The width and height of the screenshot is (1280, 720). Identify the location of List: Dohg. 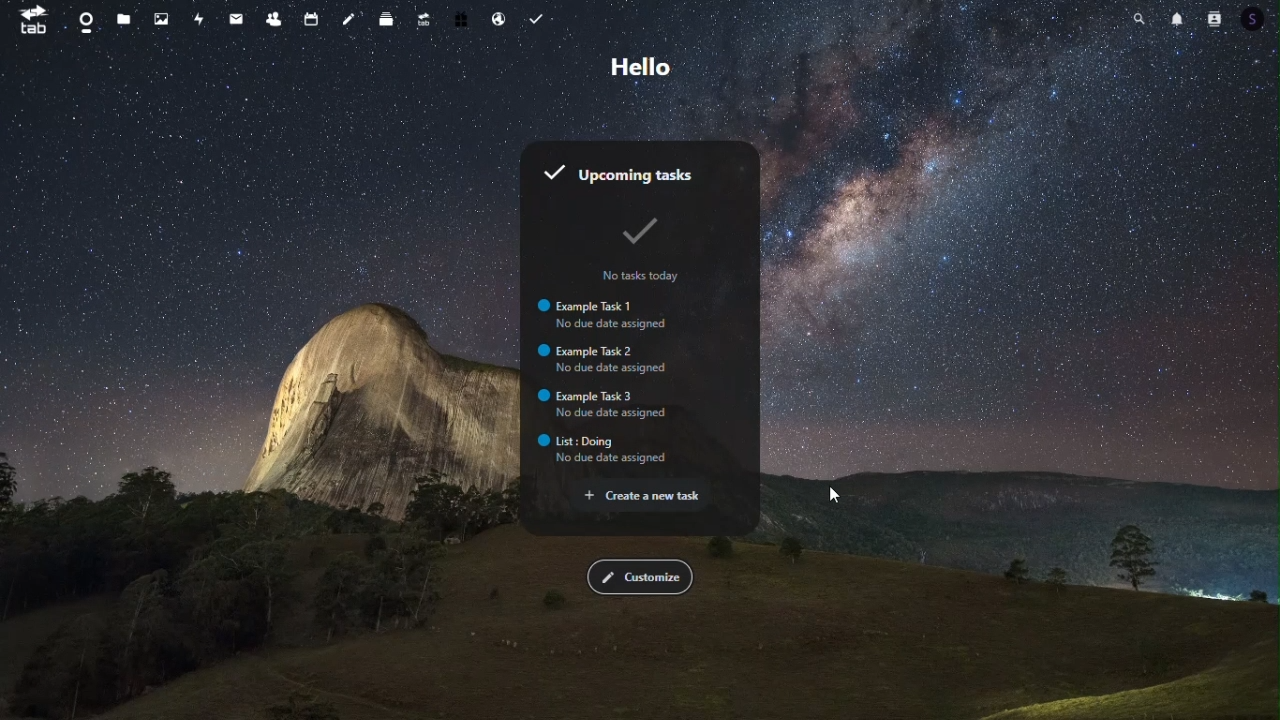
(614, 450).